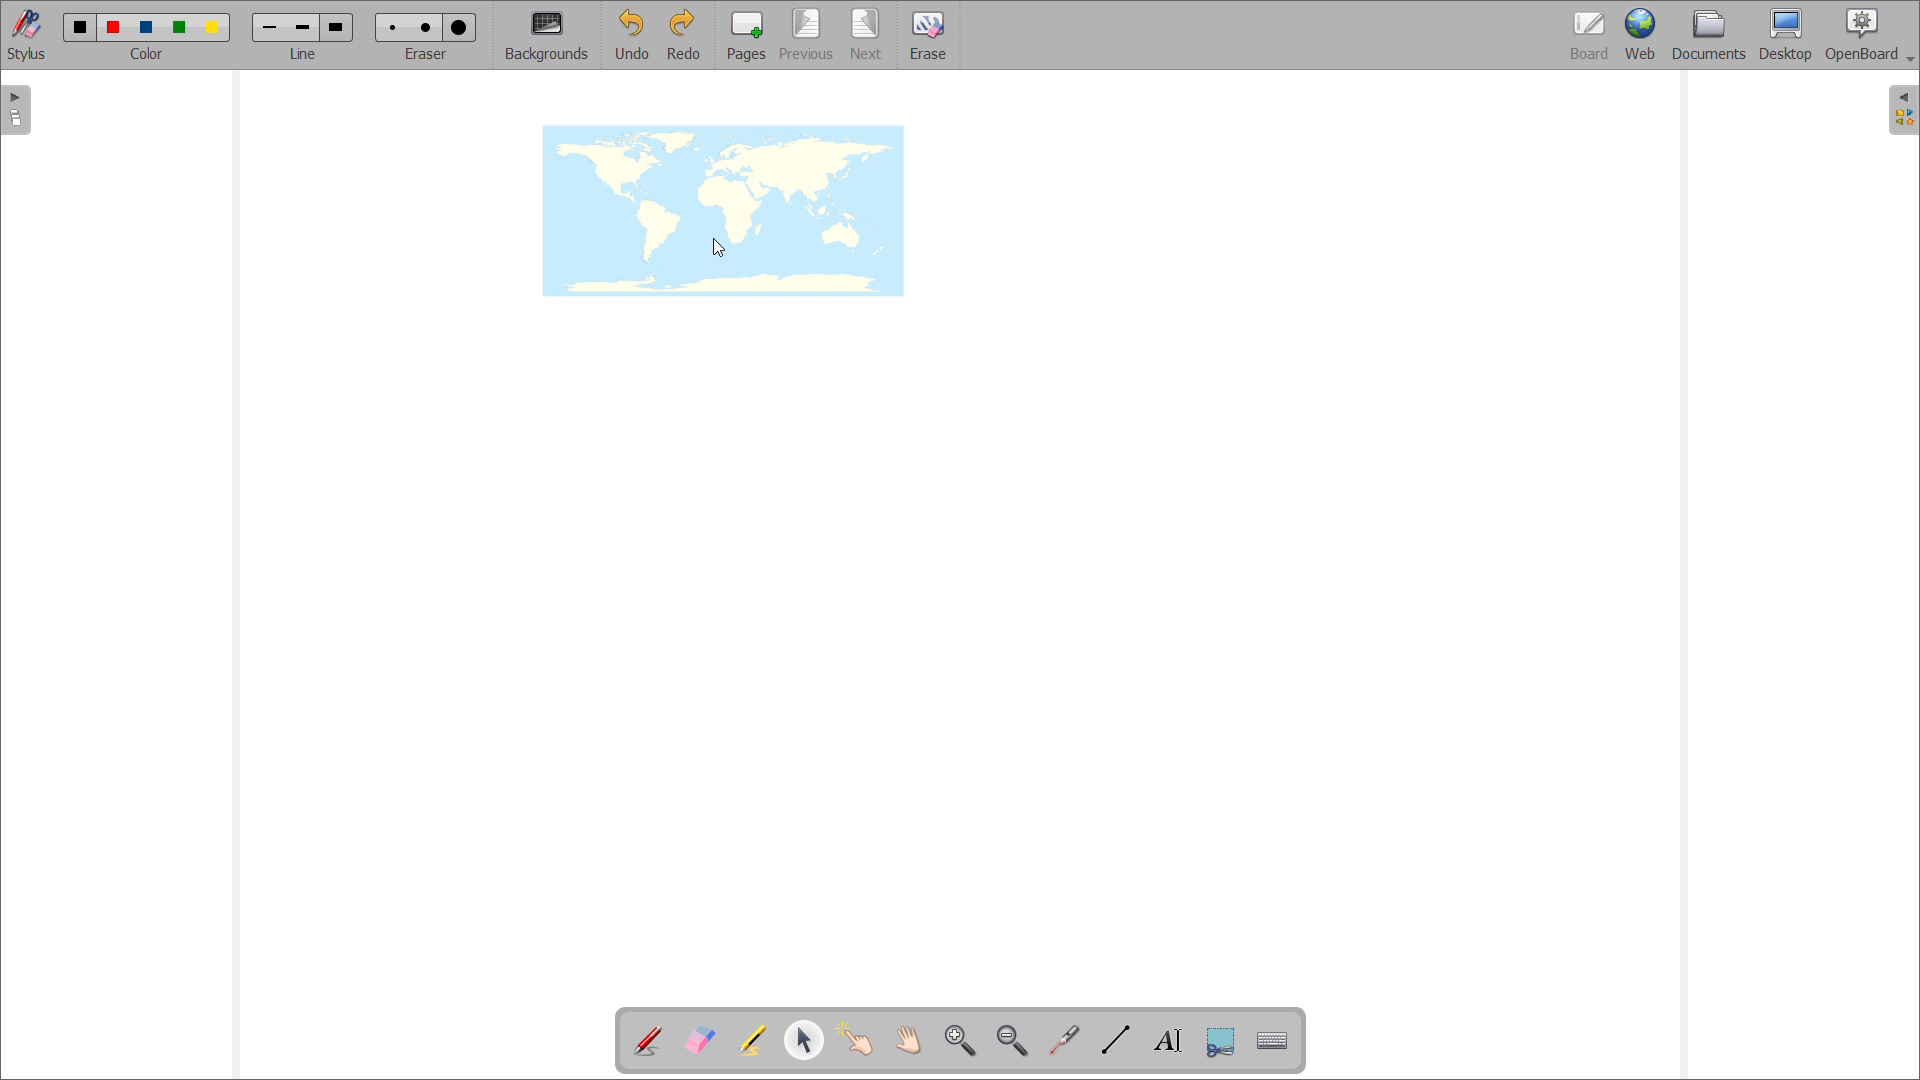 Image resolution: width=1920 pixels, height=1080 pixels. I want to click on scroll page, so click(909, 1039).